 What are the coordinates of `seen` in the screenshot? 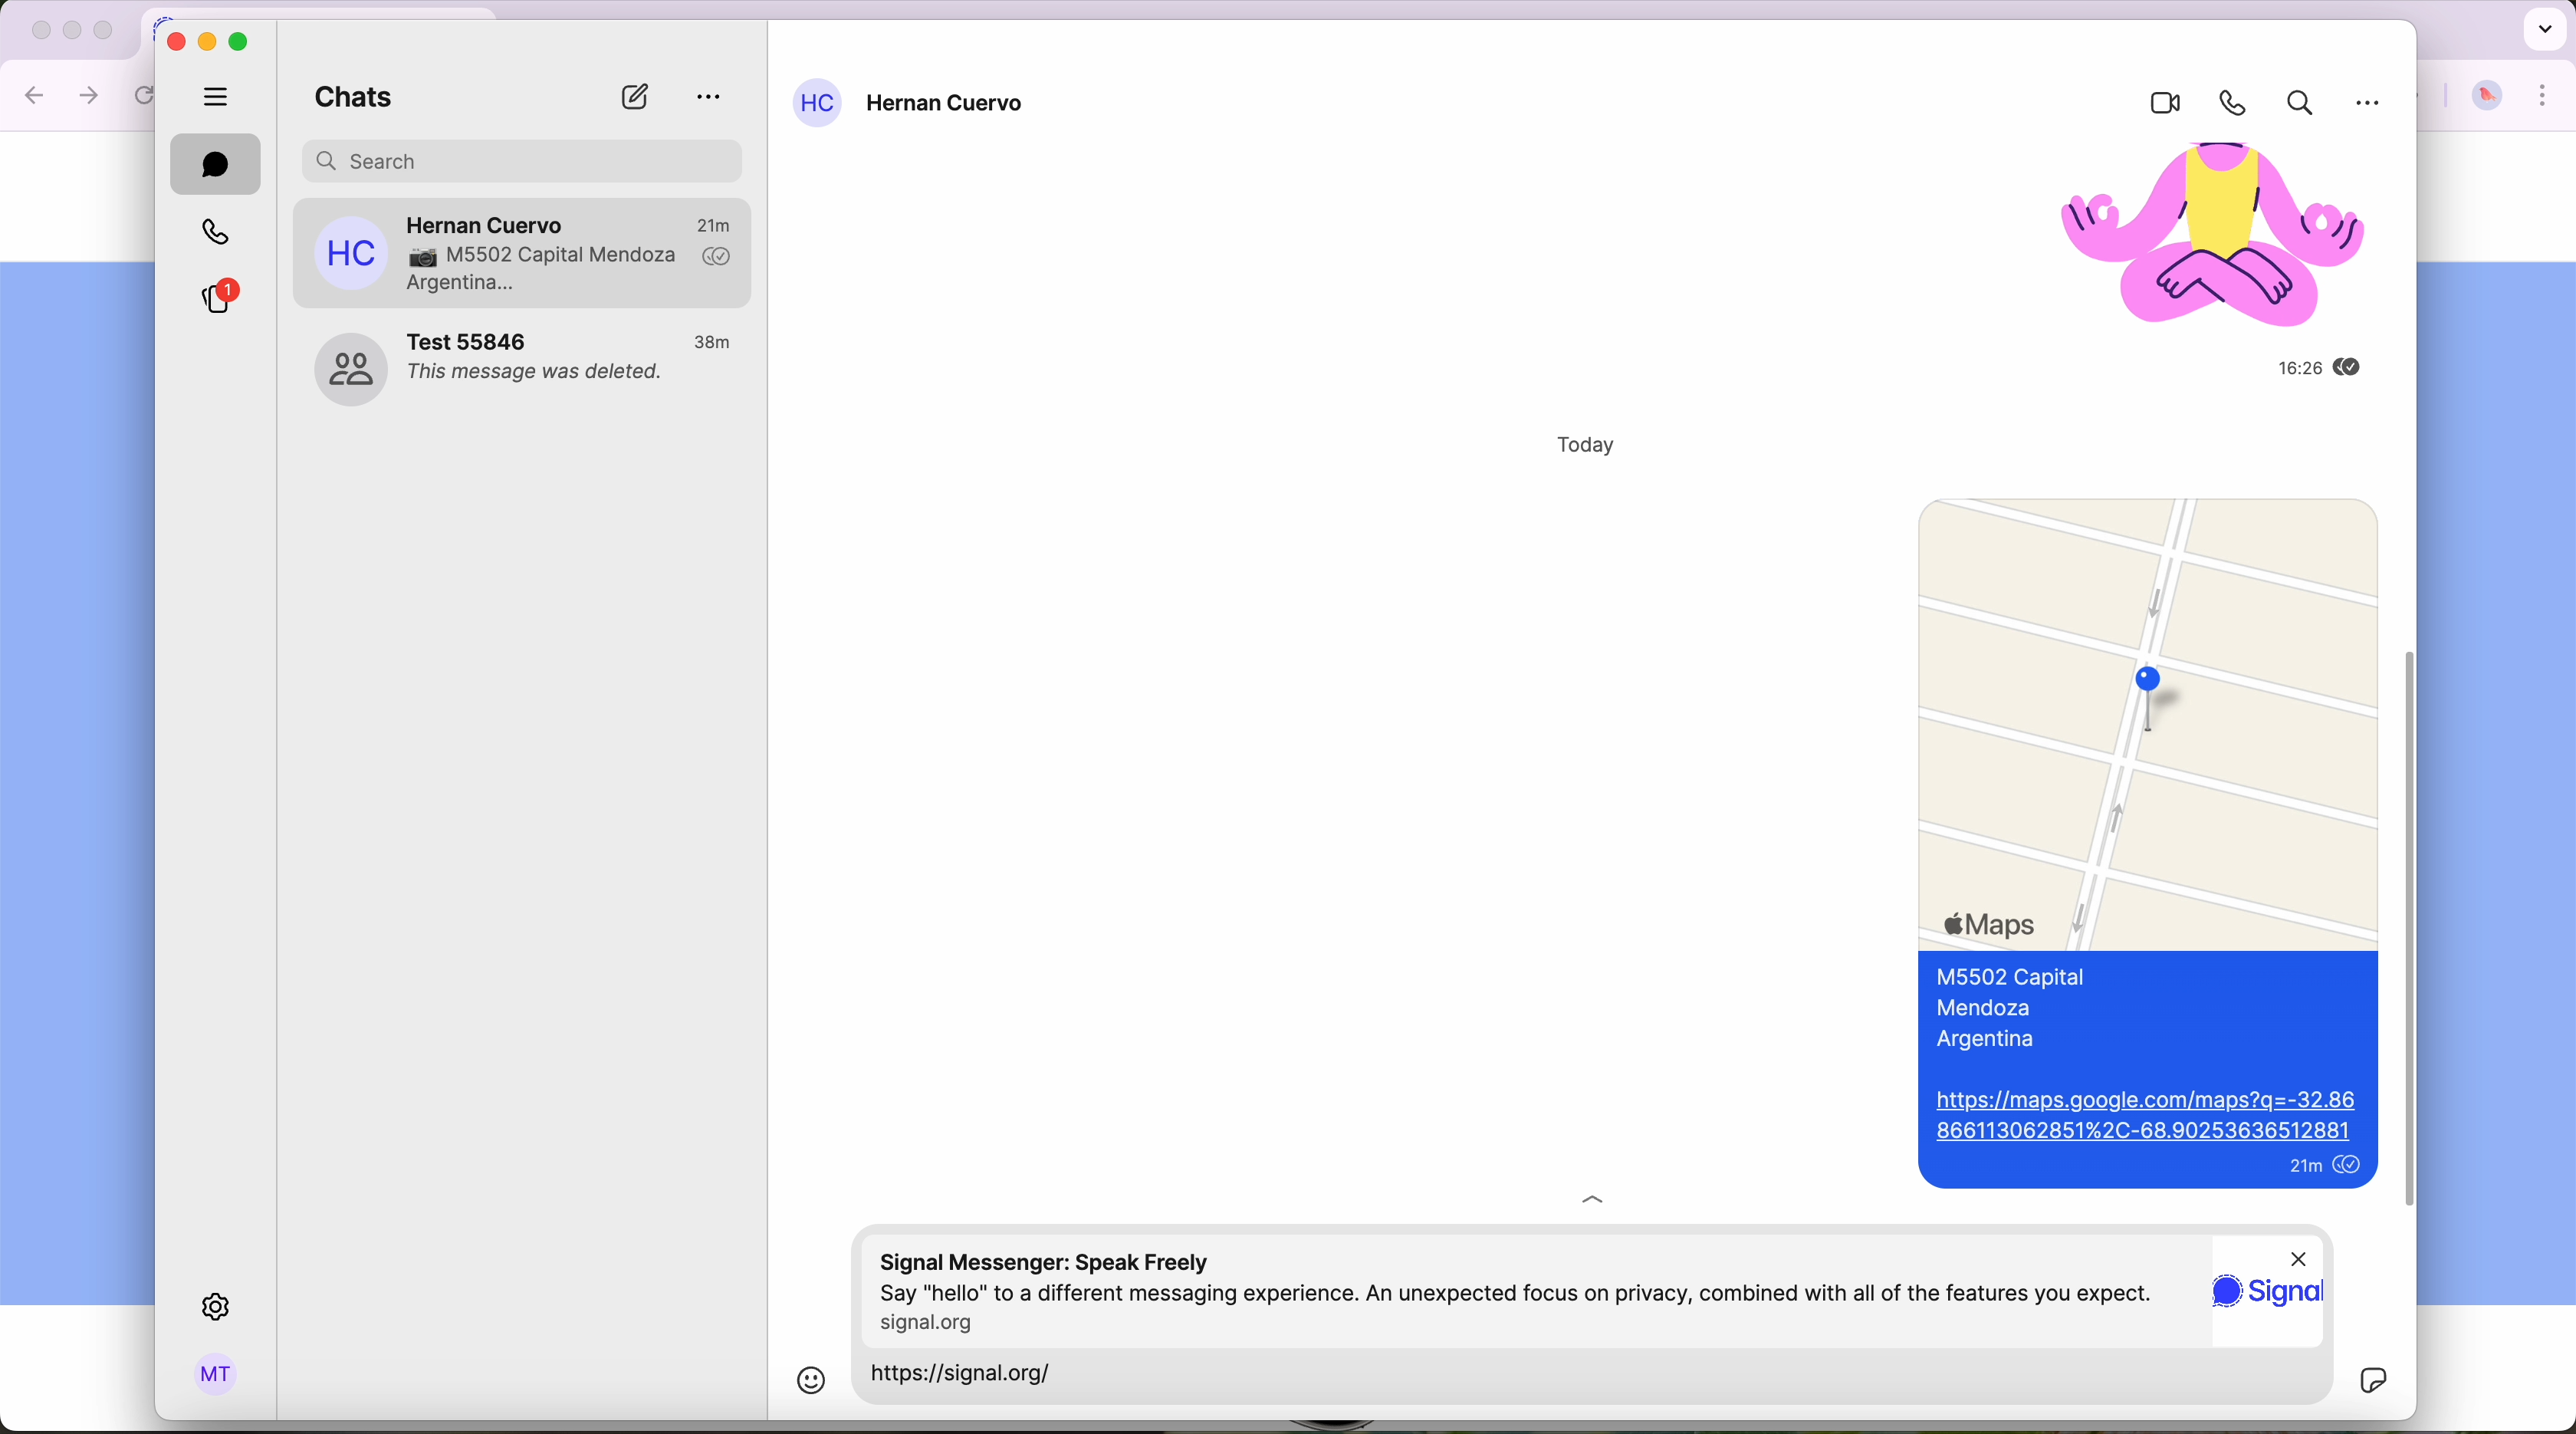 It's located at (2352, 370).